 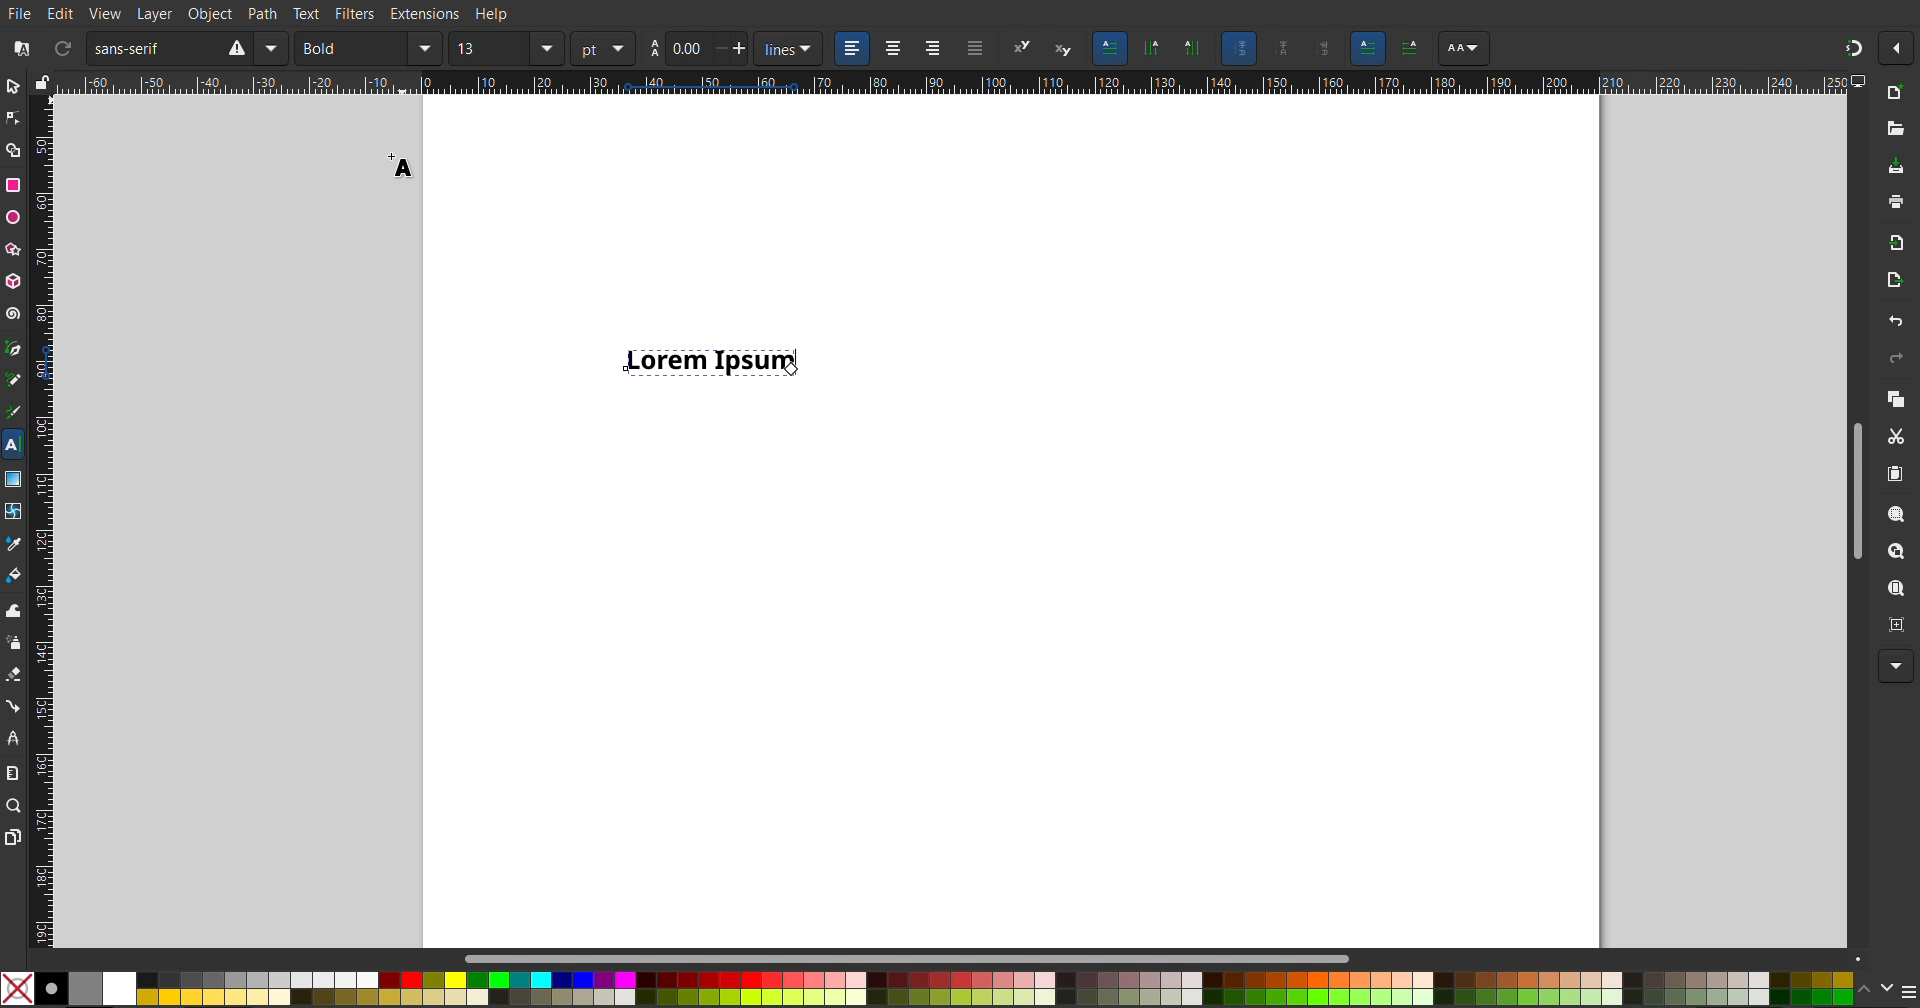 What do you see at coordinates (14, 217) in the screenshot?
I see `Ellipse` at bounding box center [14, 217].